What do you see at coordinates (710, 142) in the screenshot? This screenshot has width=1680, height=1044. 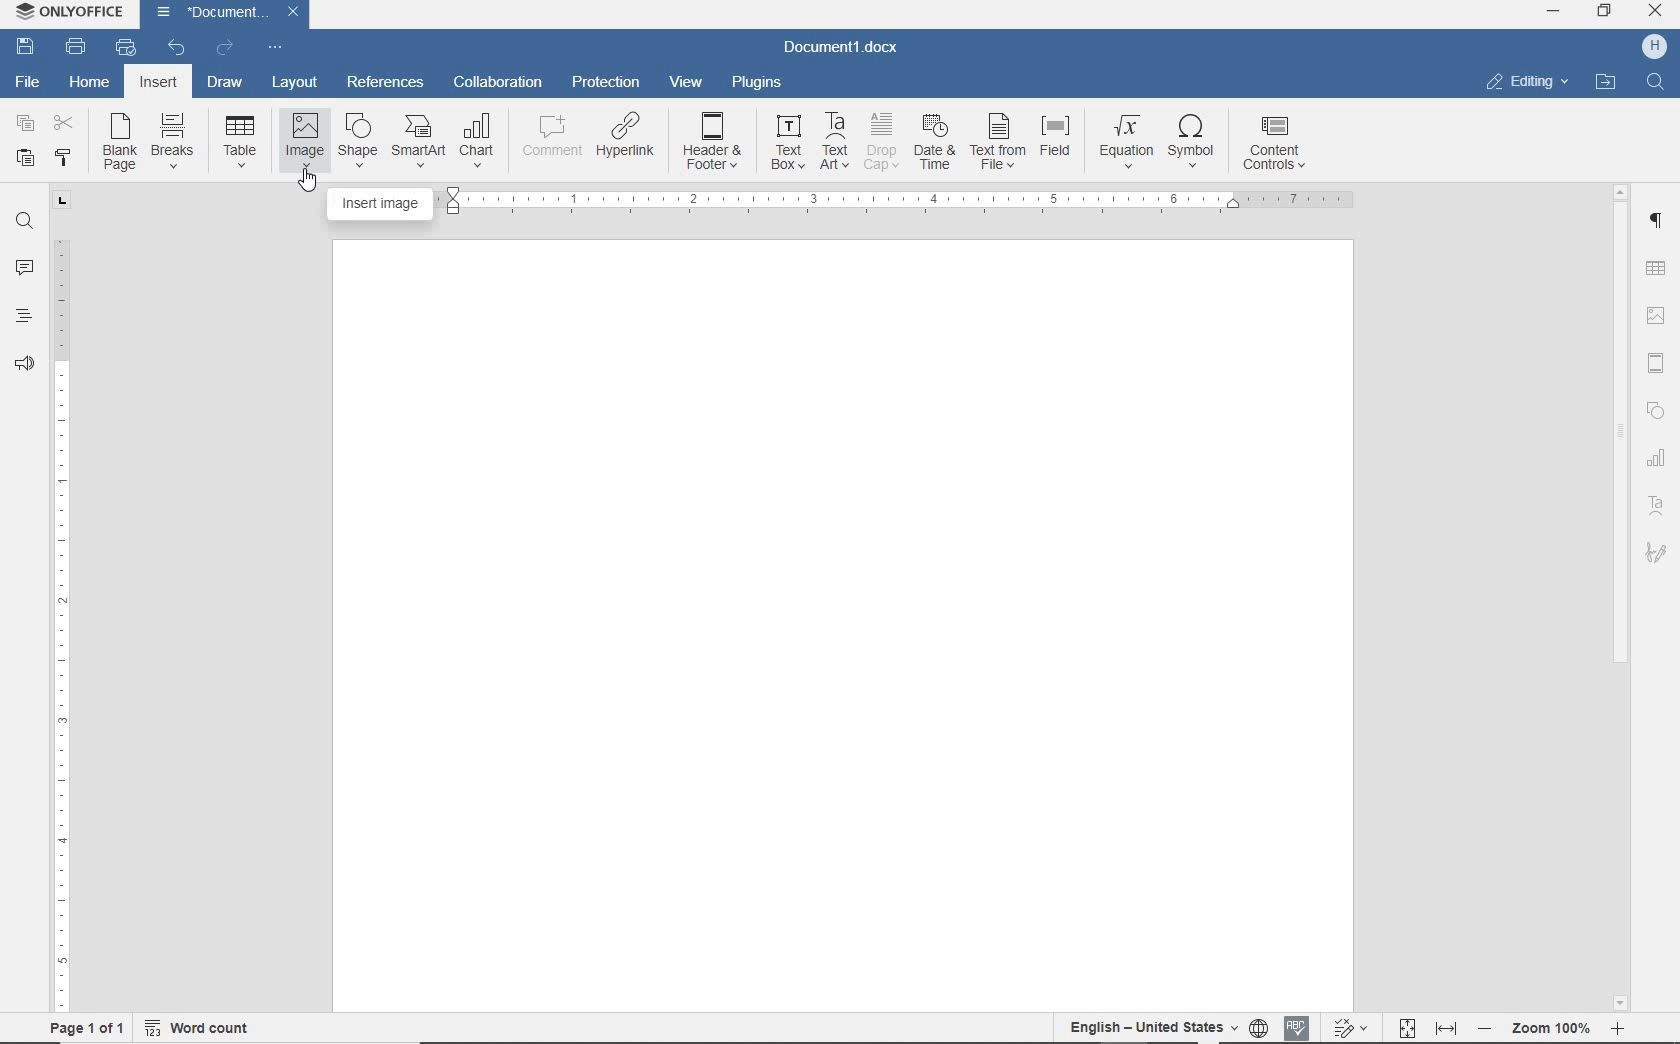 I see `header&footer` at bounding box center [710, 142].